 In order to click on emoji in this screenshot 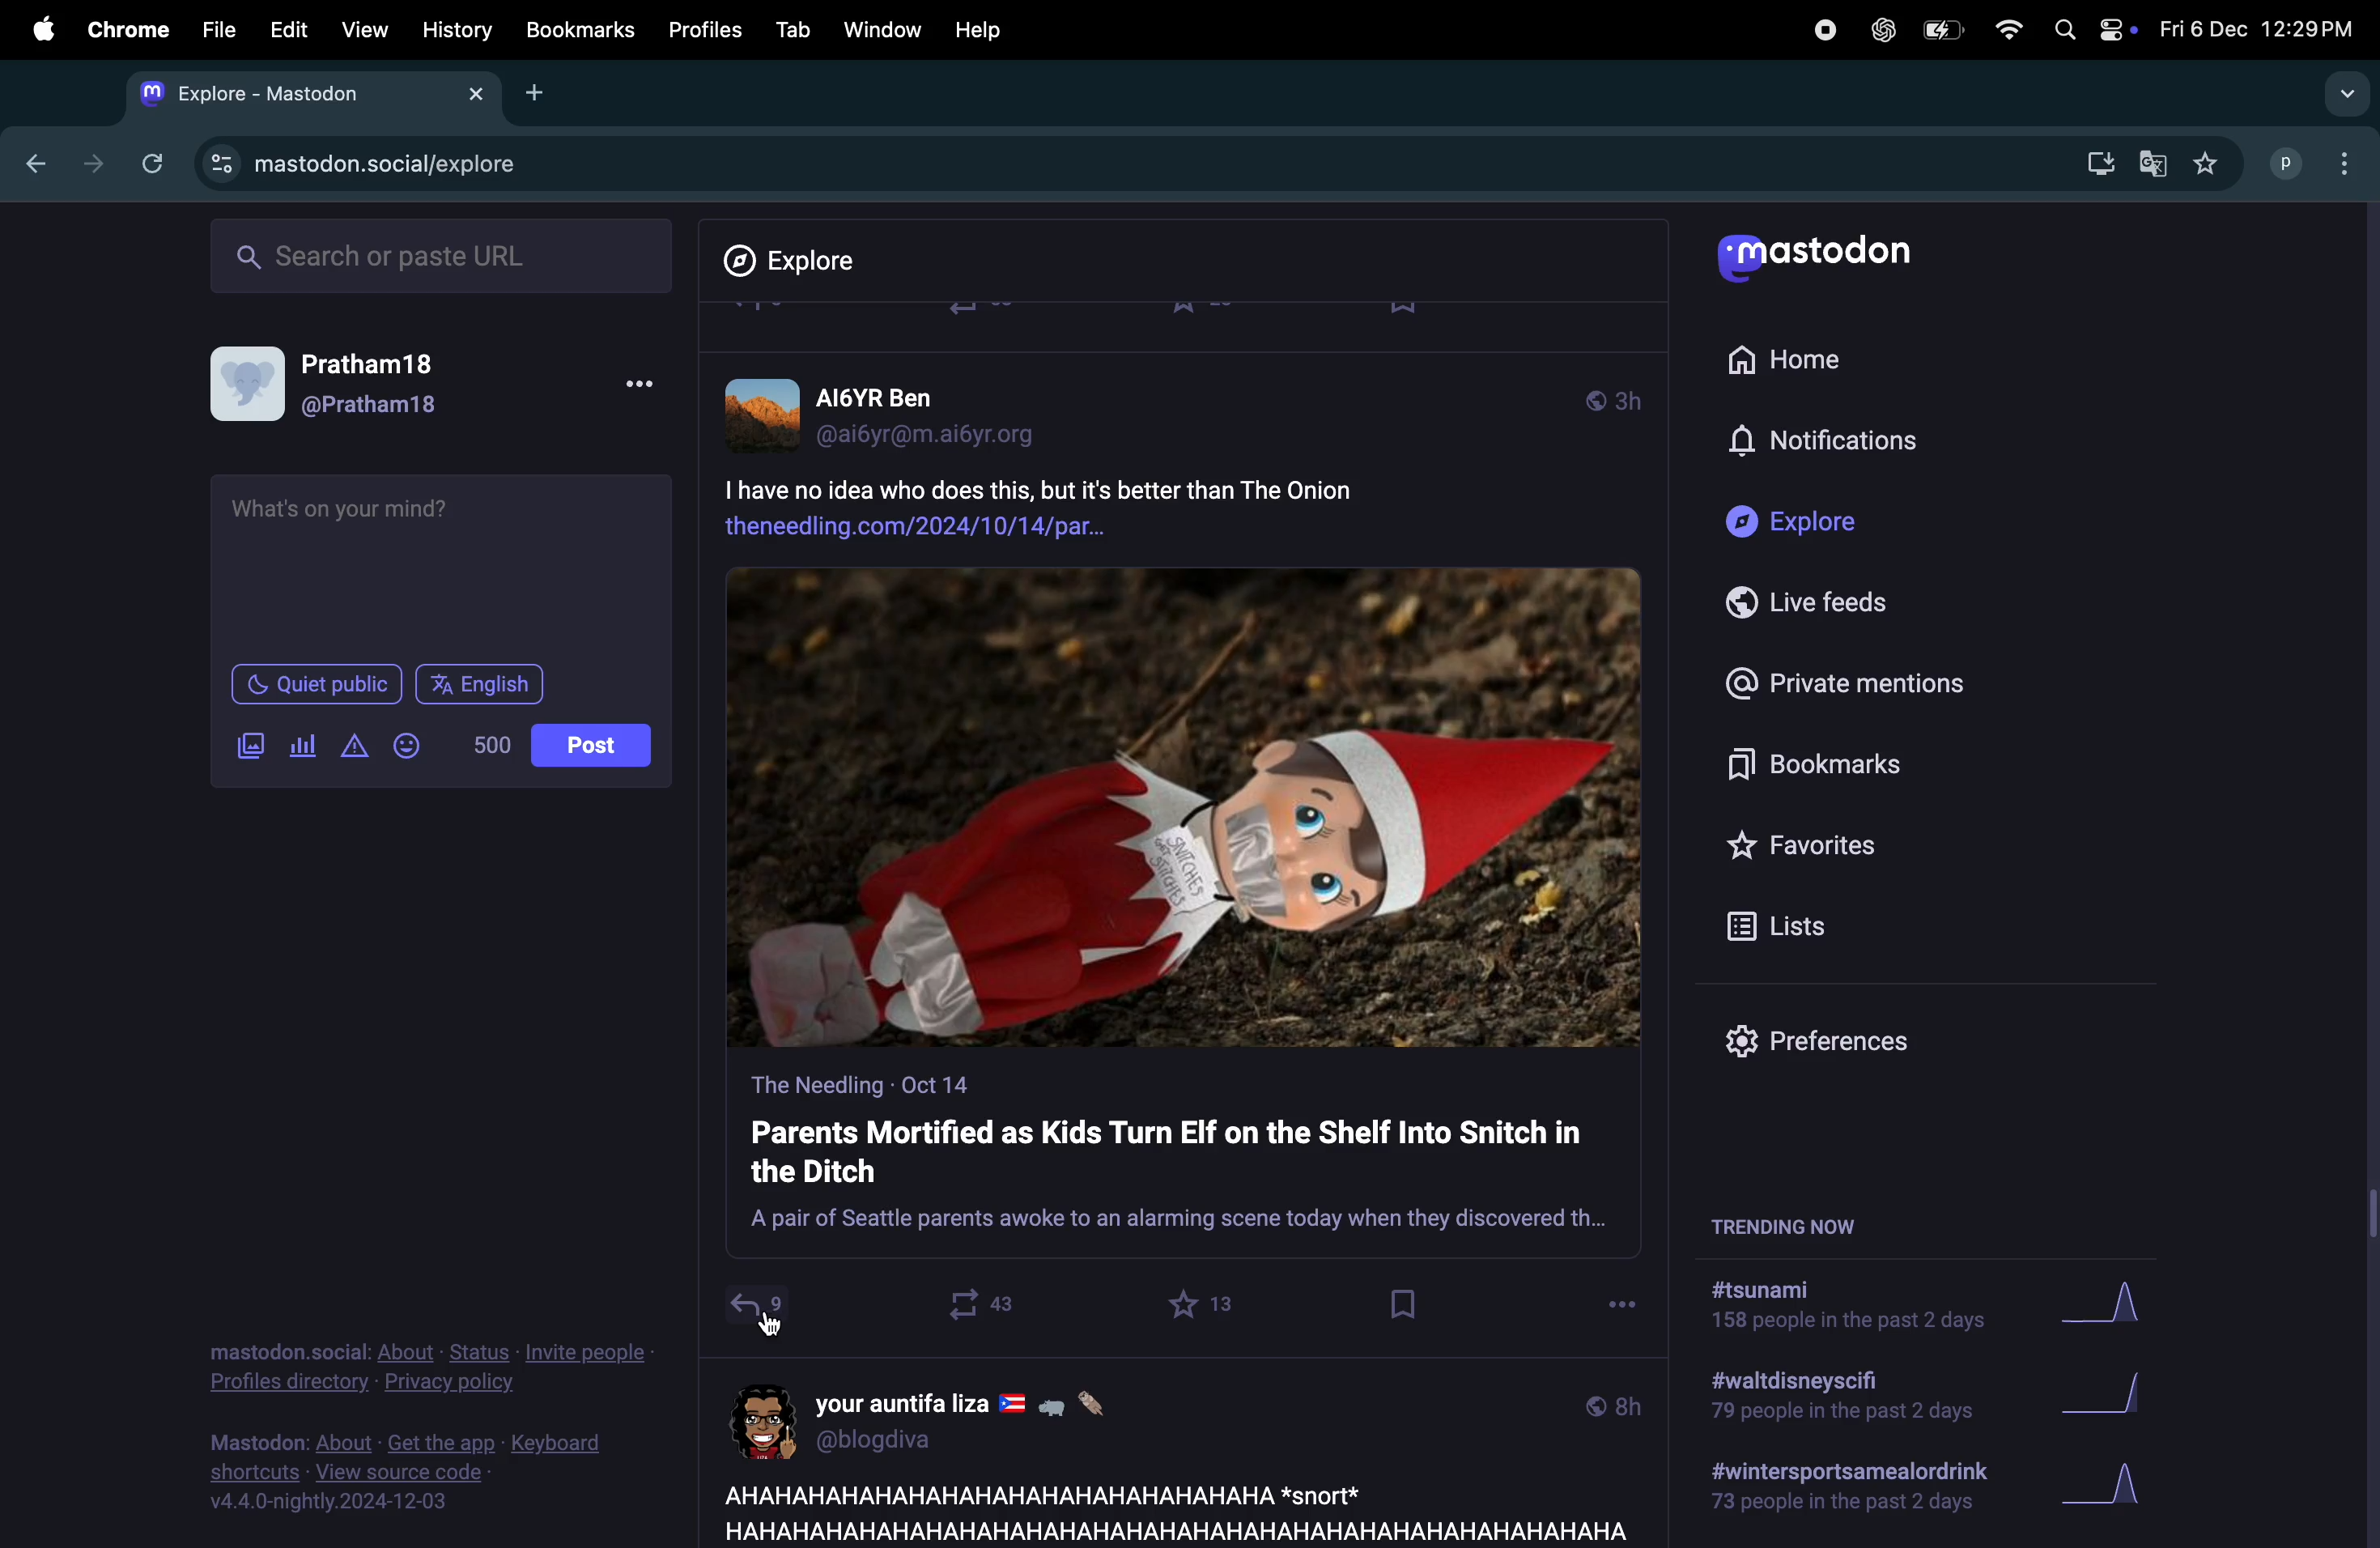, I will do `click(405, 745)`.